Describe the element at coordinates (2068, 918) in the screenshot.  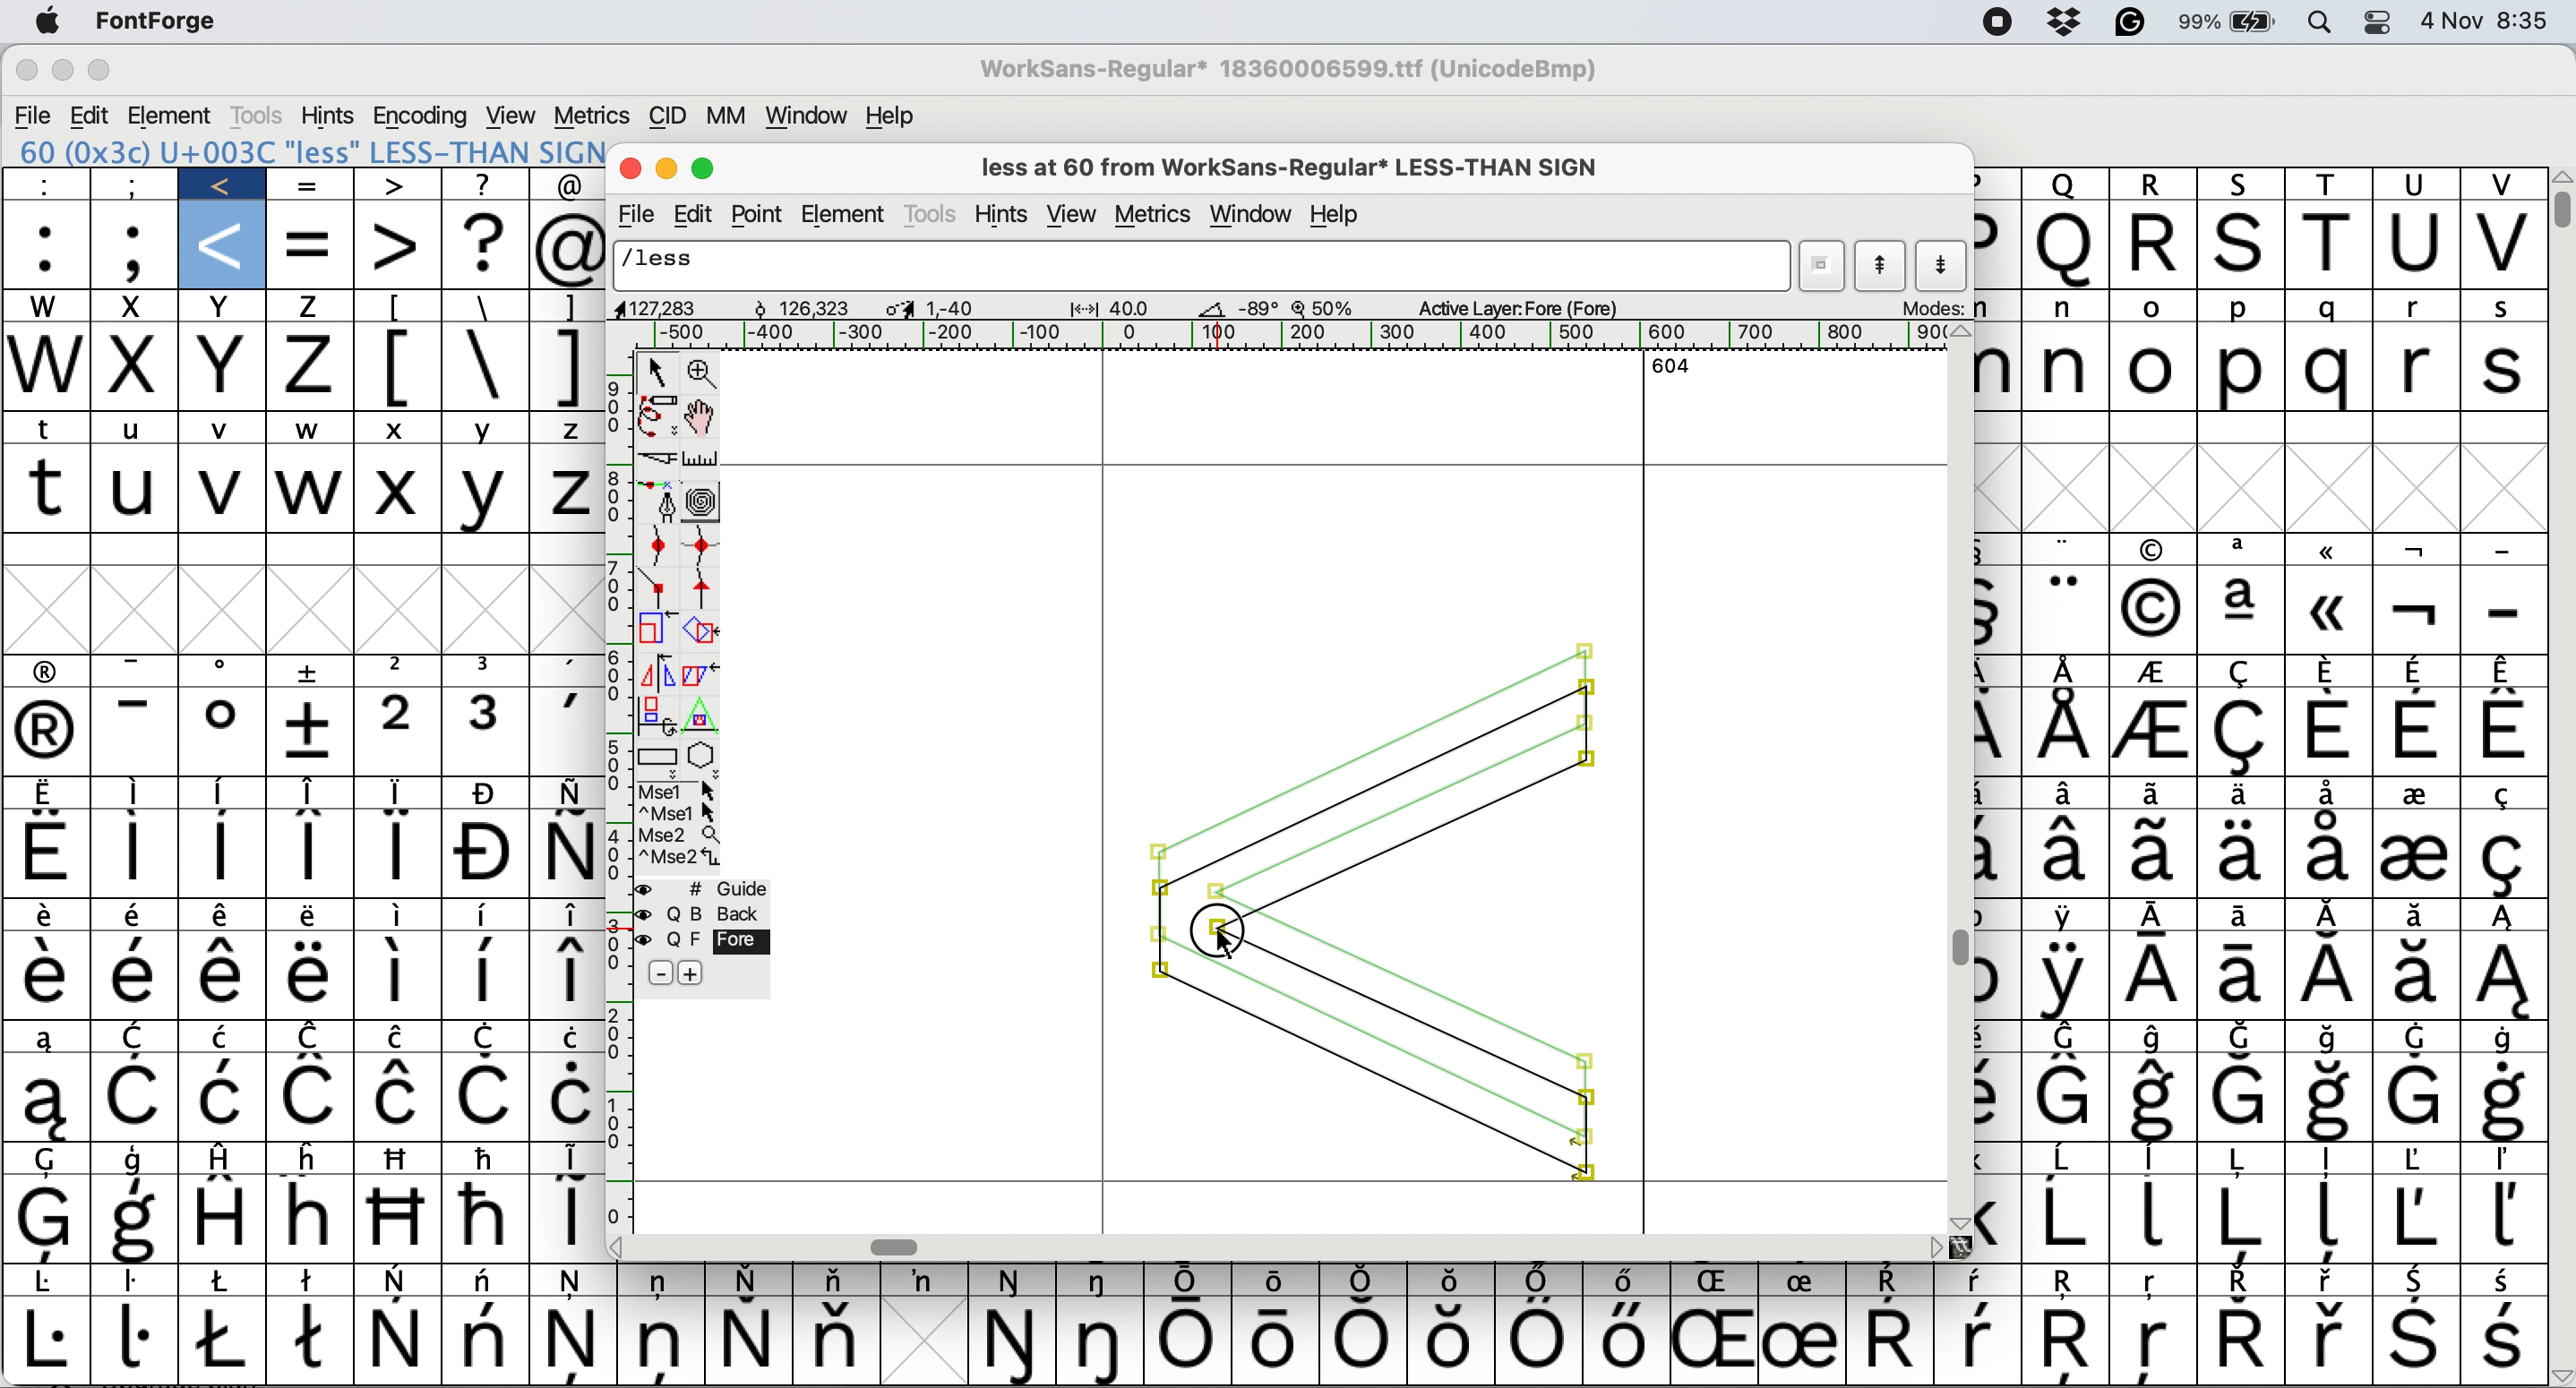
I see `Symbol` at that location.